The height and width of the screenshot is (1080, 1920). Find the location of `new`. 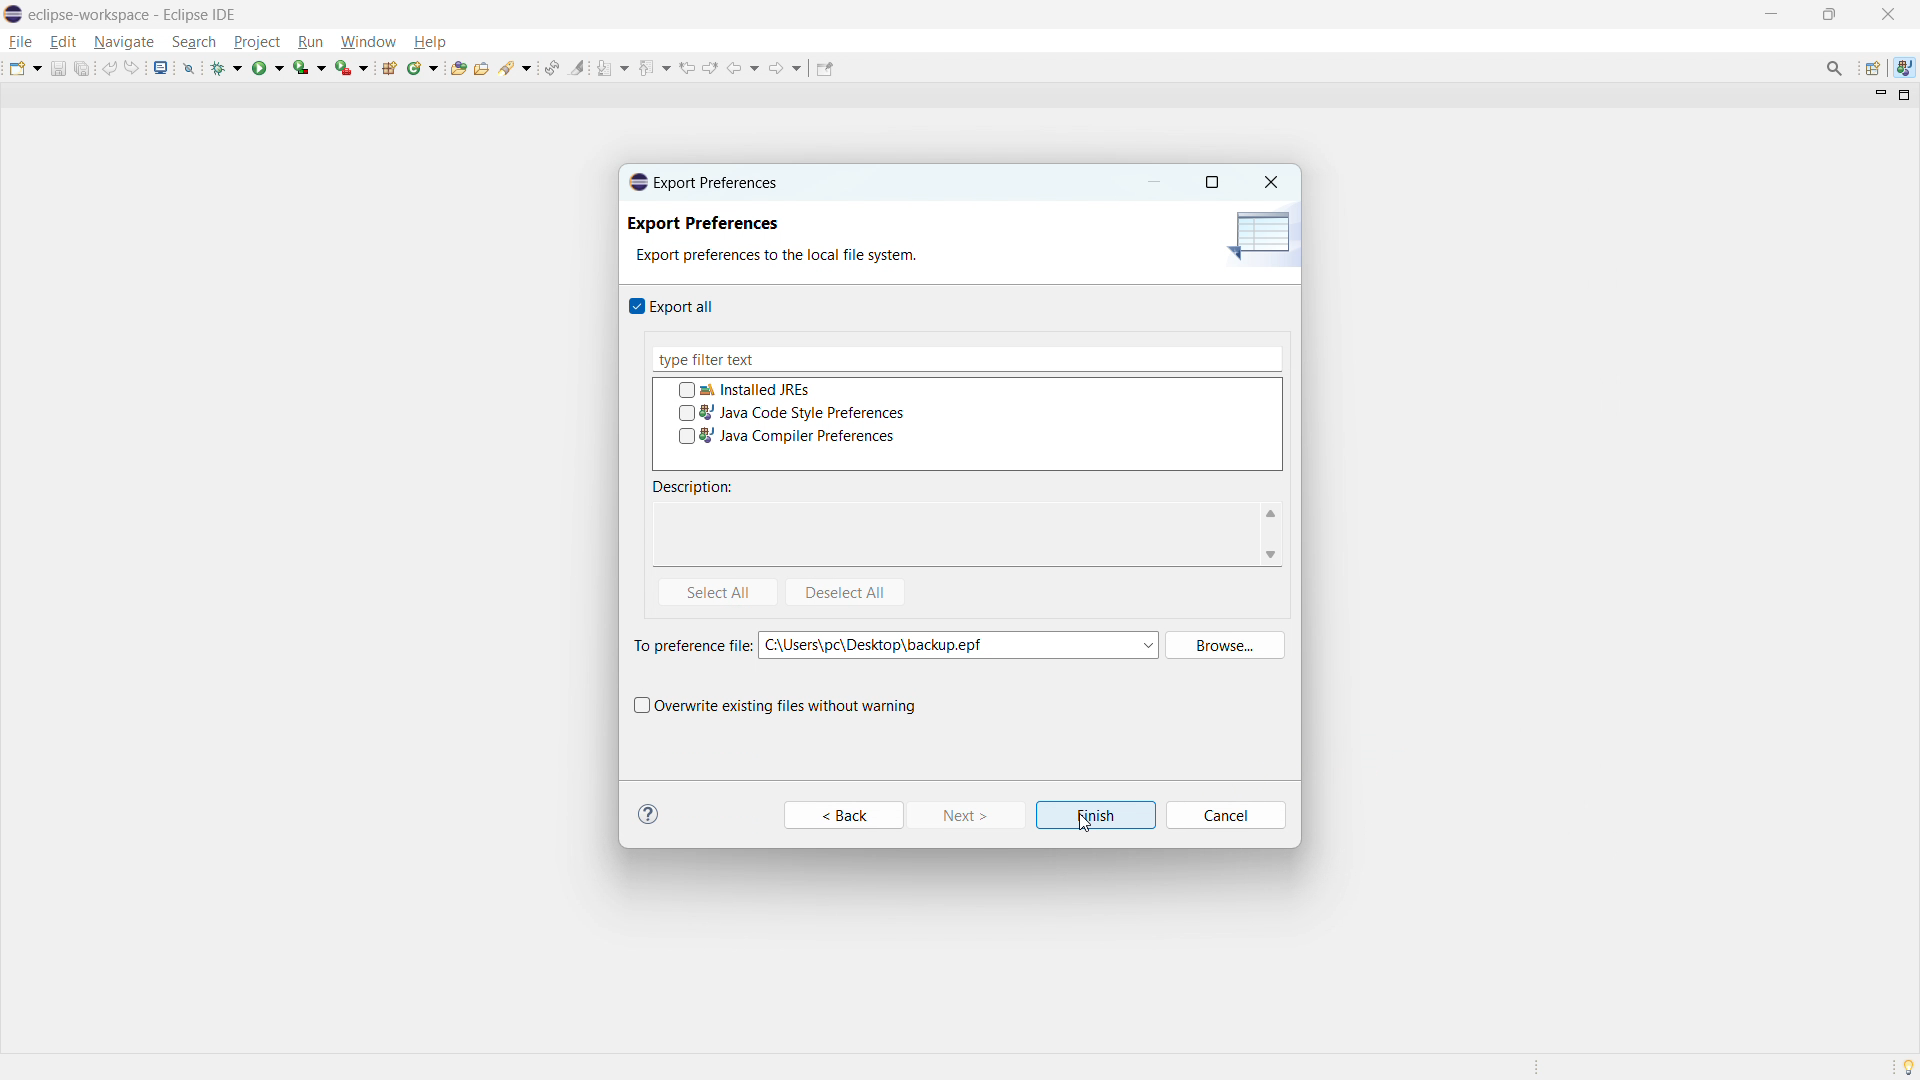

new is located at coordinates (25, 68).